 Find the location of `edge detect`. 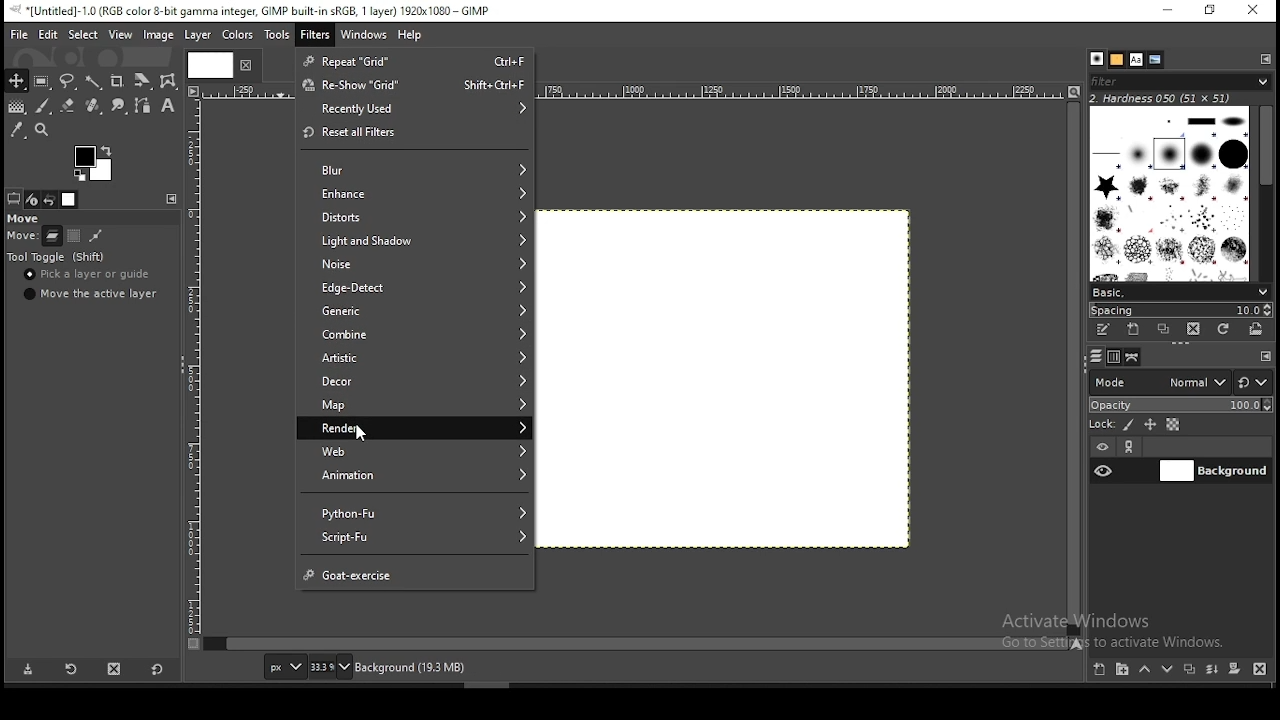

edge detect is located at coordinates (414, 289).